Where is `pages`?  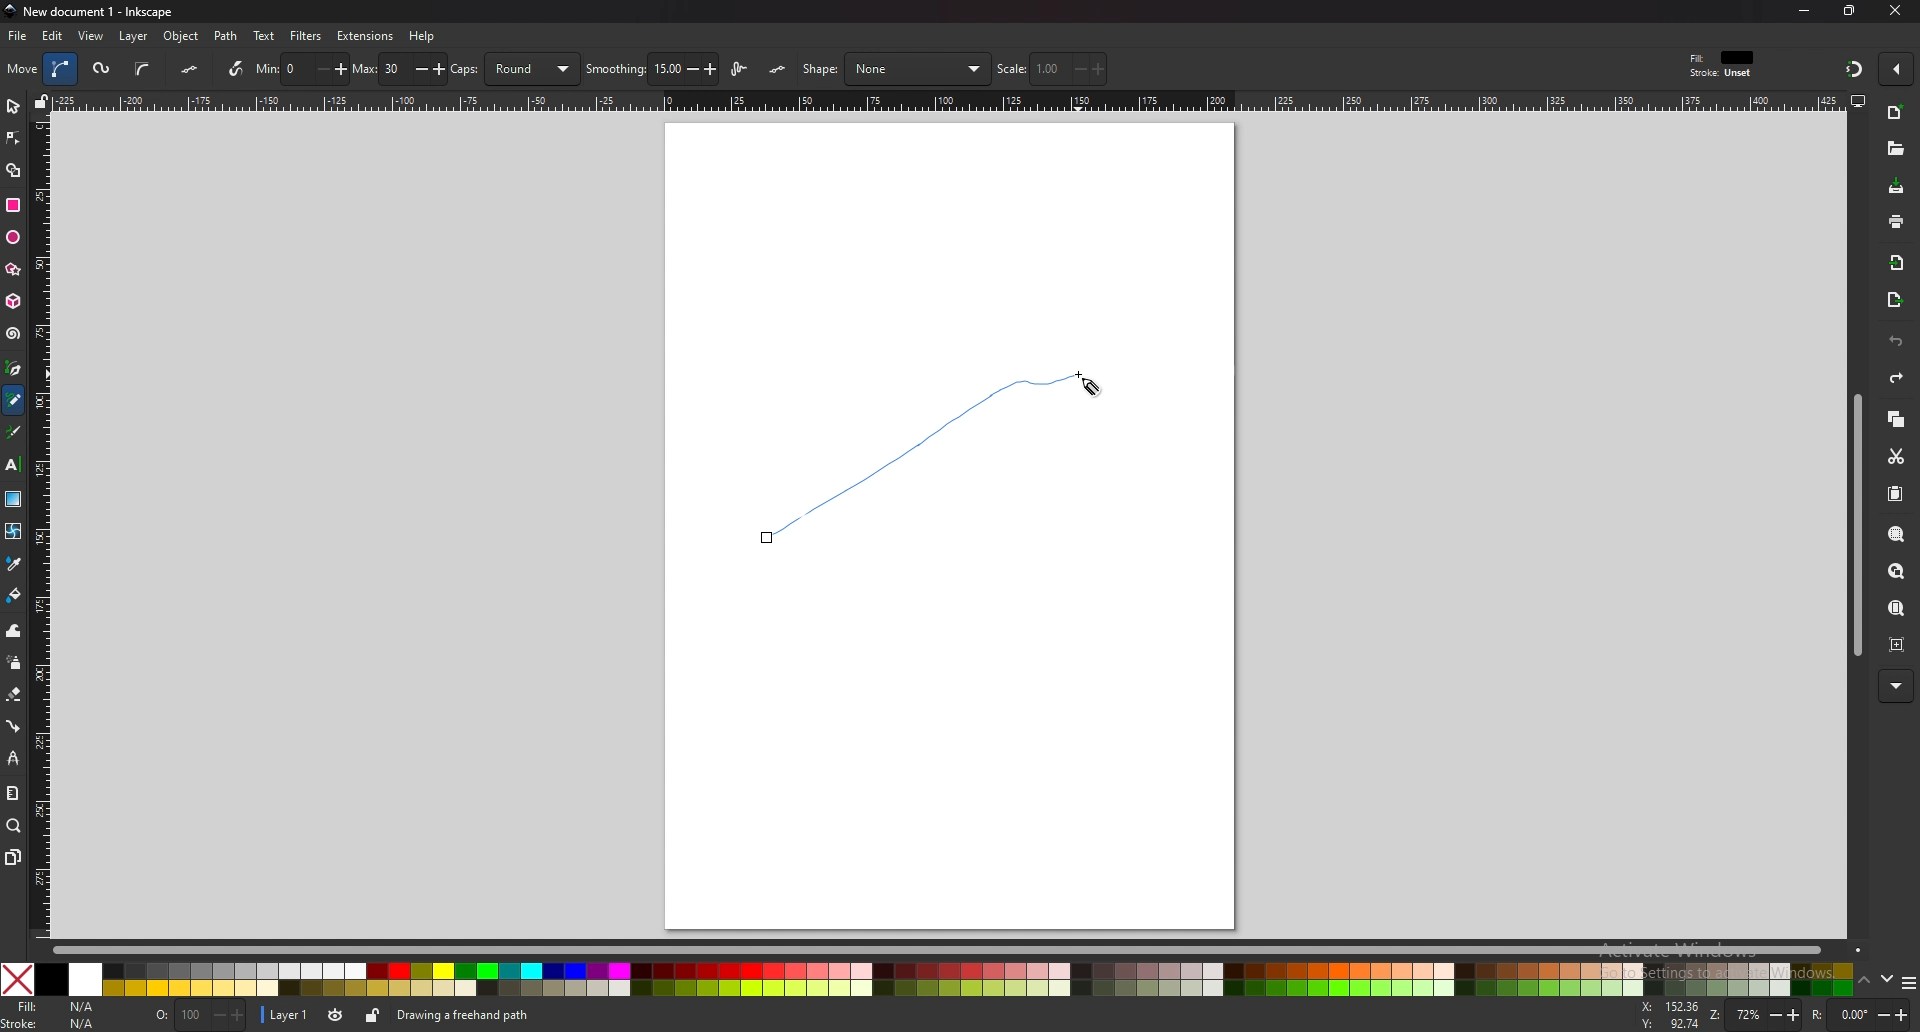 pages is located at coordinates (12, 857).